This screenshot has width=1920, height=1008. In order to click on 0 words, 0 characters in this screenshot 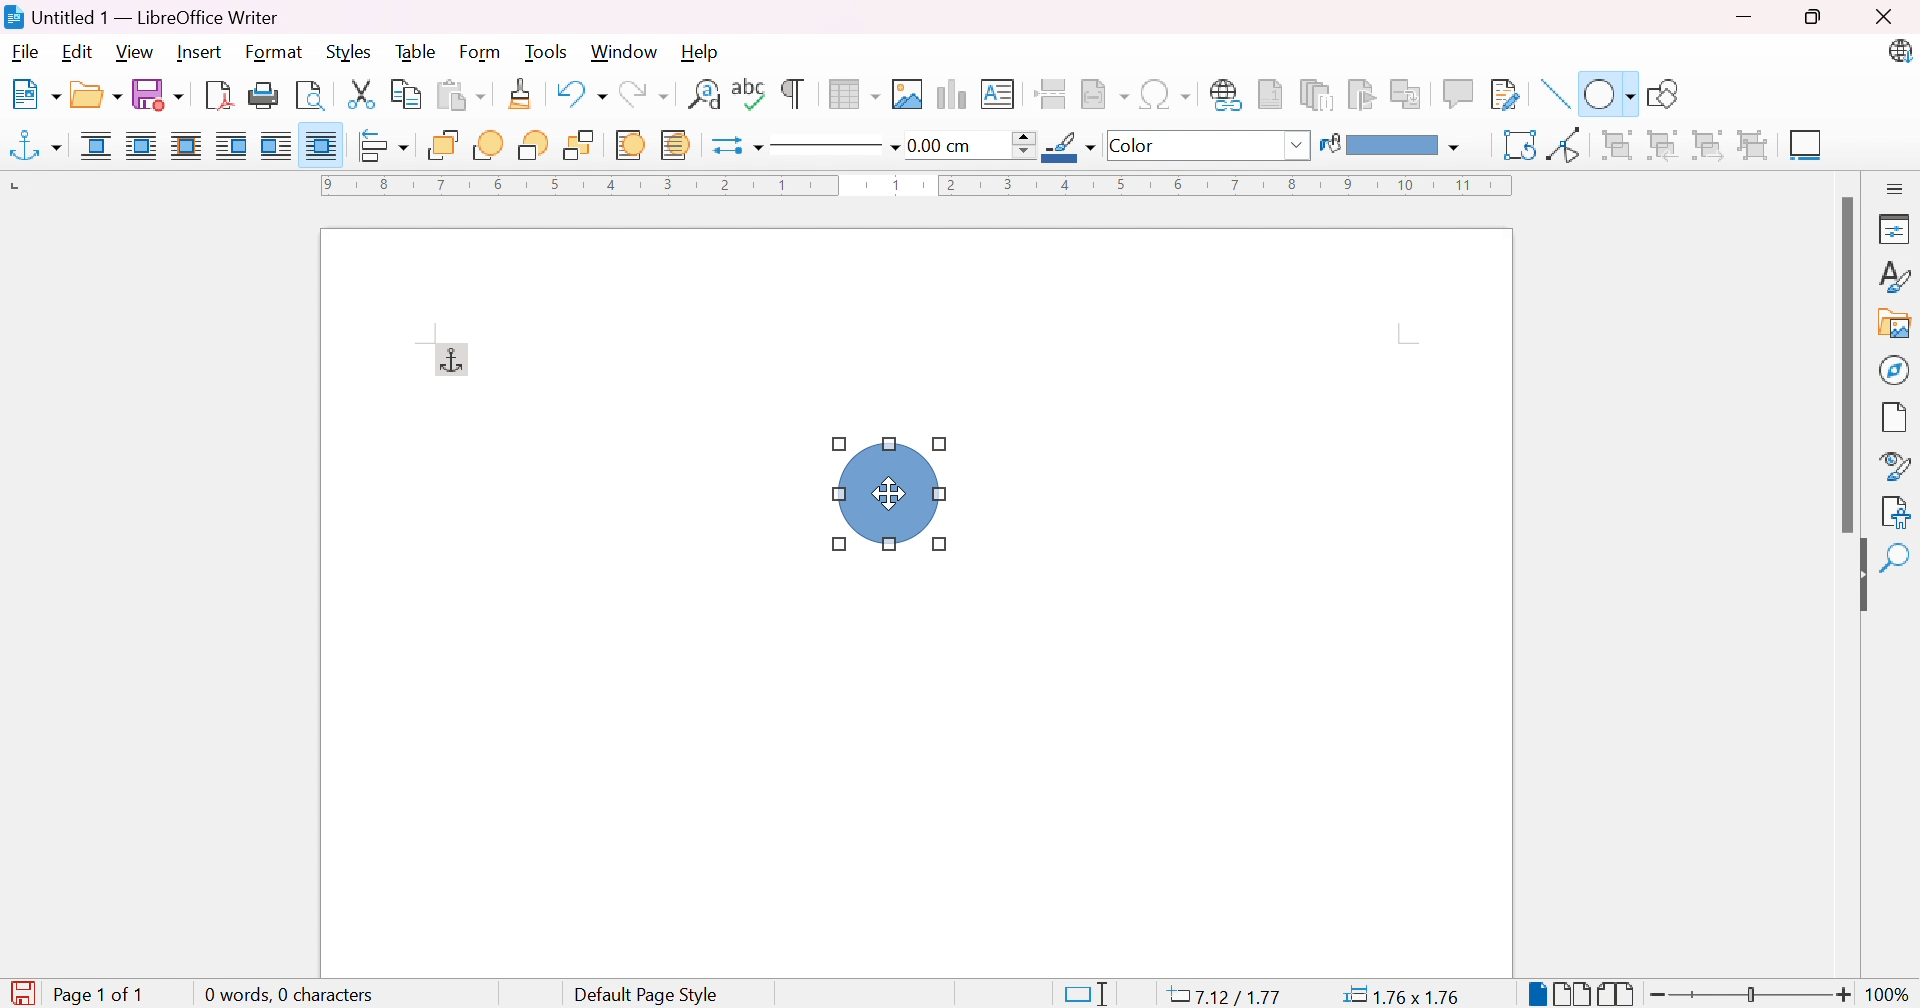, I will do `click(287, 992)`.